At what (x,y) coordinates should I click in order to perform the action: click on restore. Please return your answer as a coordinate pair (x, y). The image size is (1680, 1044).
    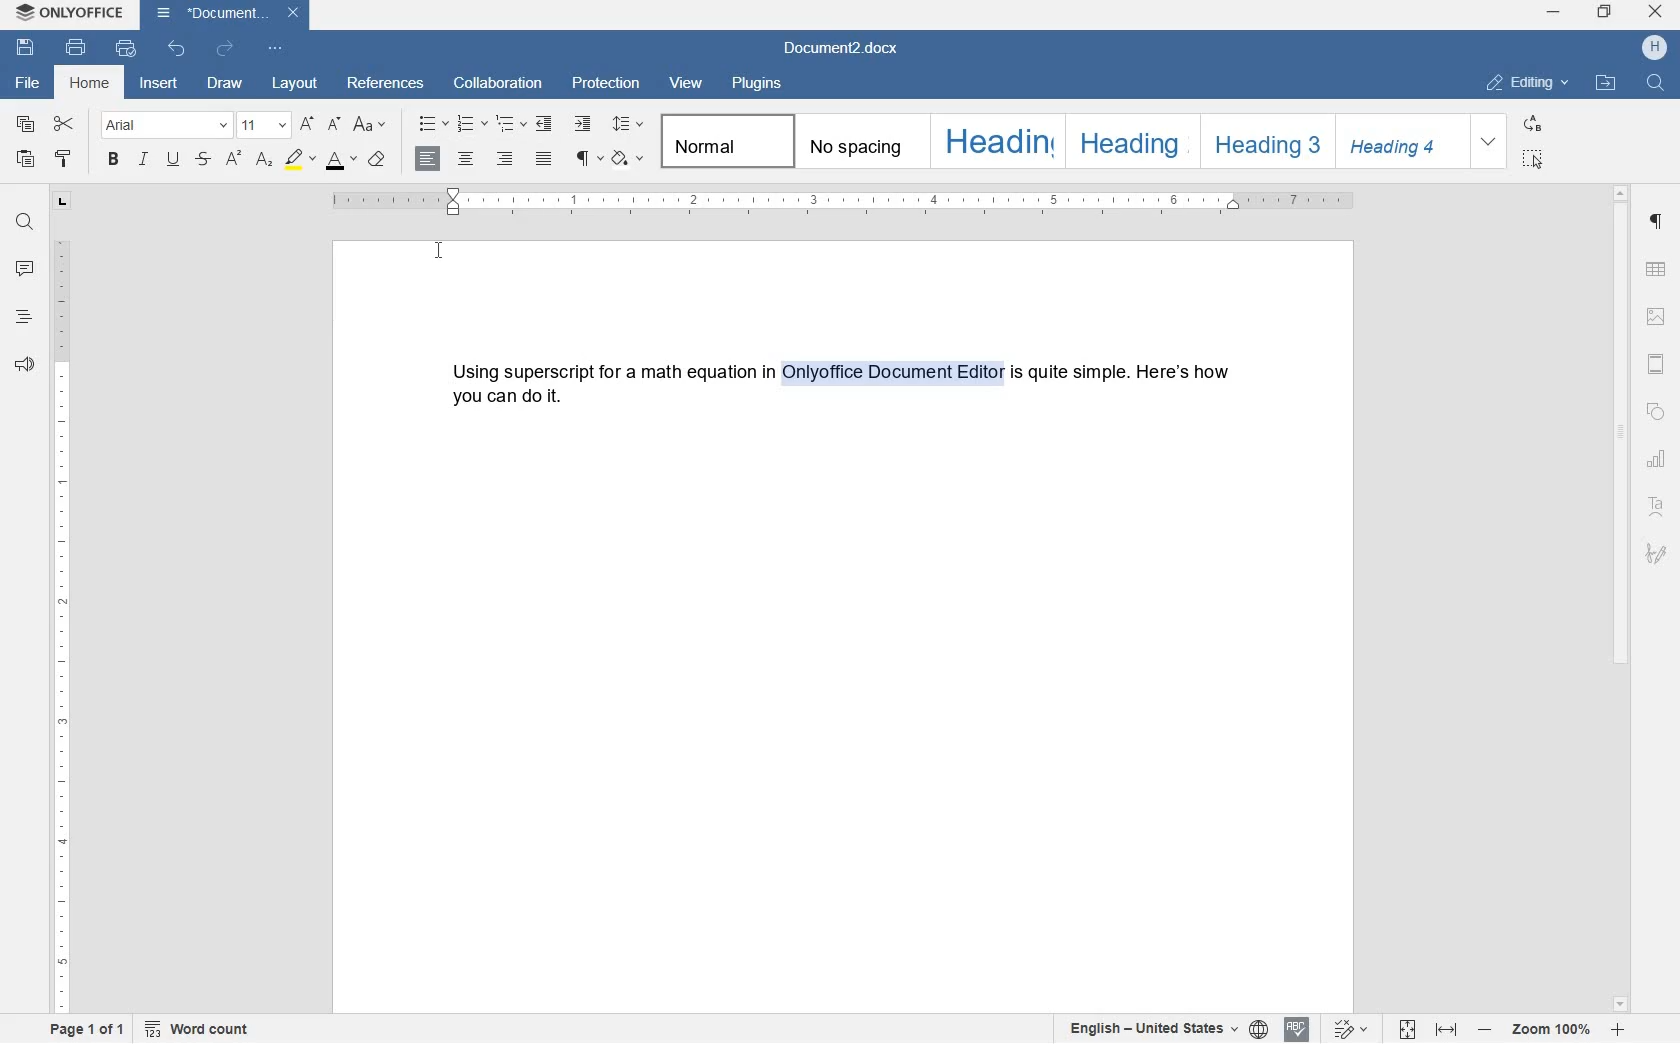
    Looking at the image, I should click on (1606, 11).